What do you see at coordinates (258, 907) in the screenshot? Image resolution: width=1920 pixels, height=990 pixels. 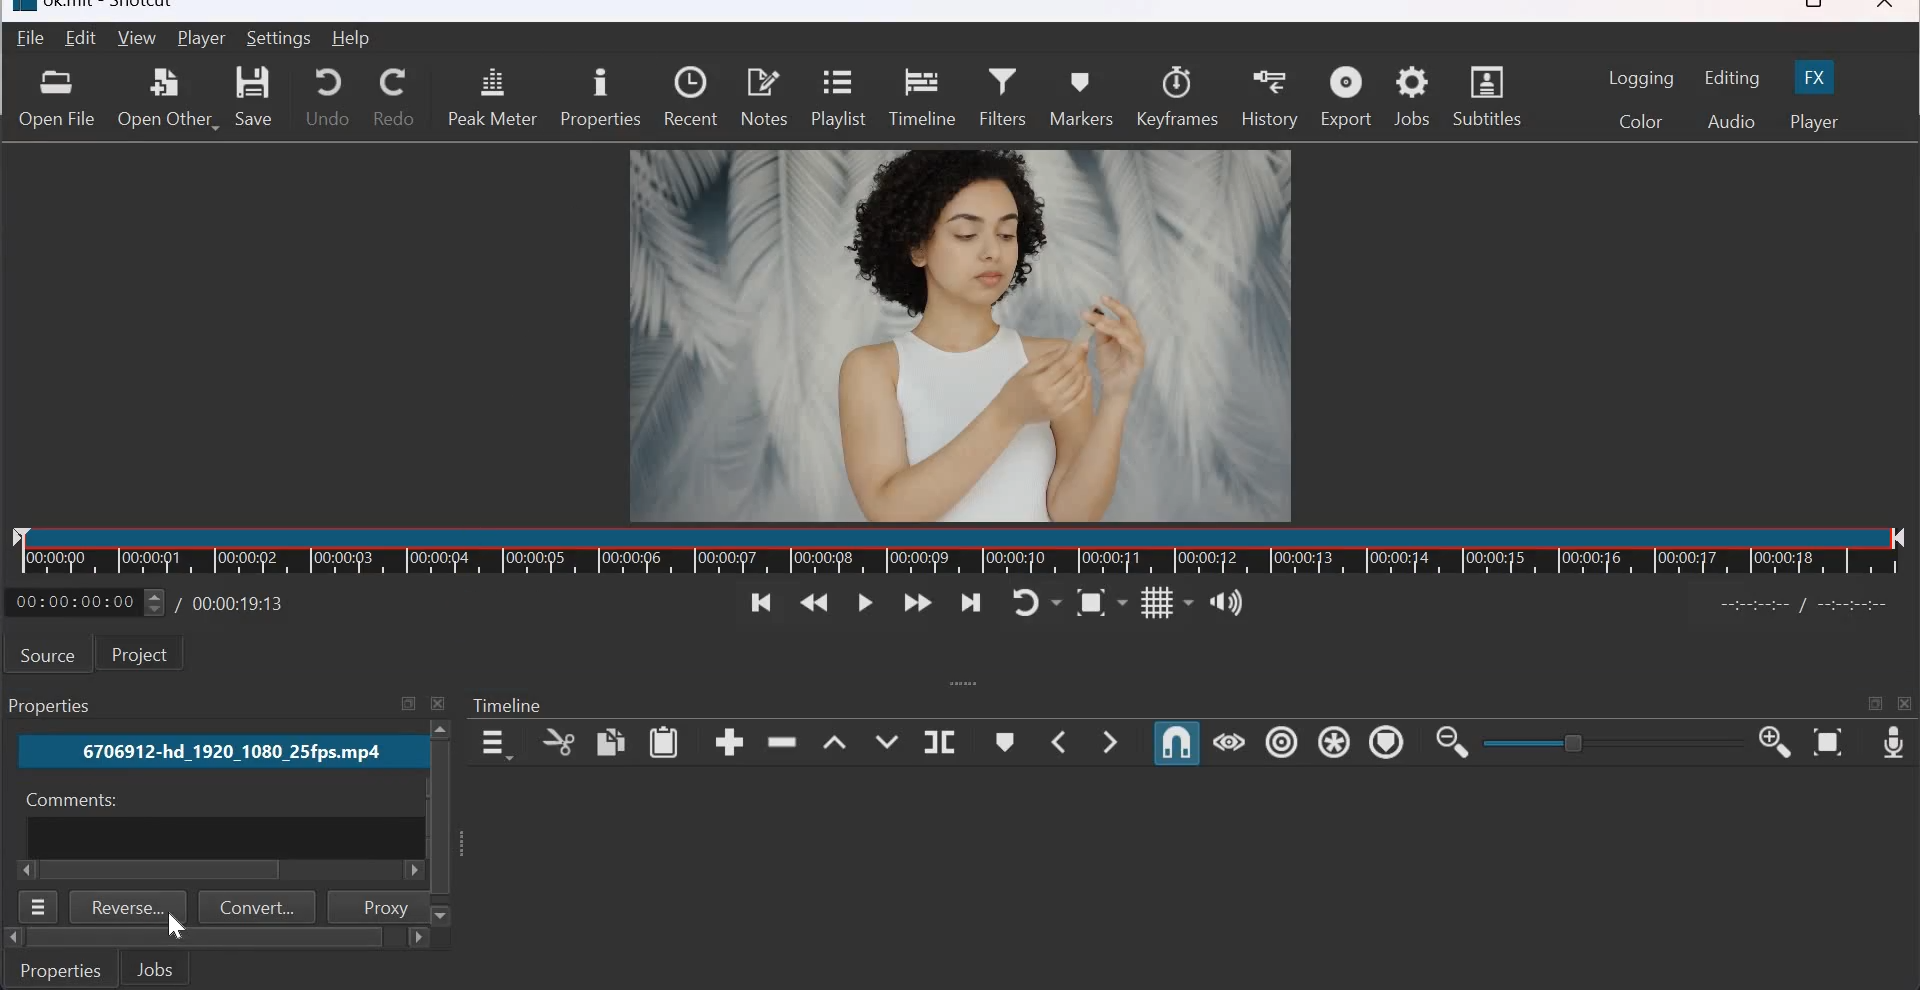 I see `convert` at bounding box center [258, 907].